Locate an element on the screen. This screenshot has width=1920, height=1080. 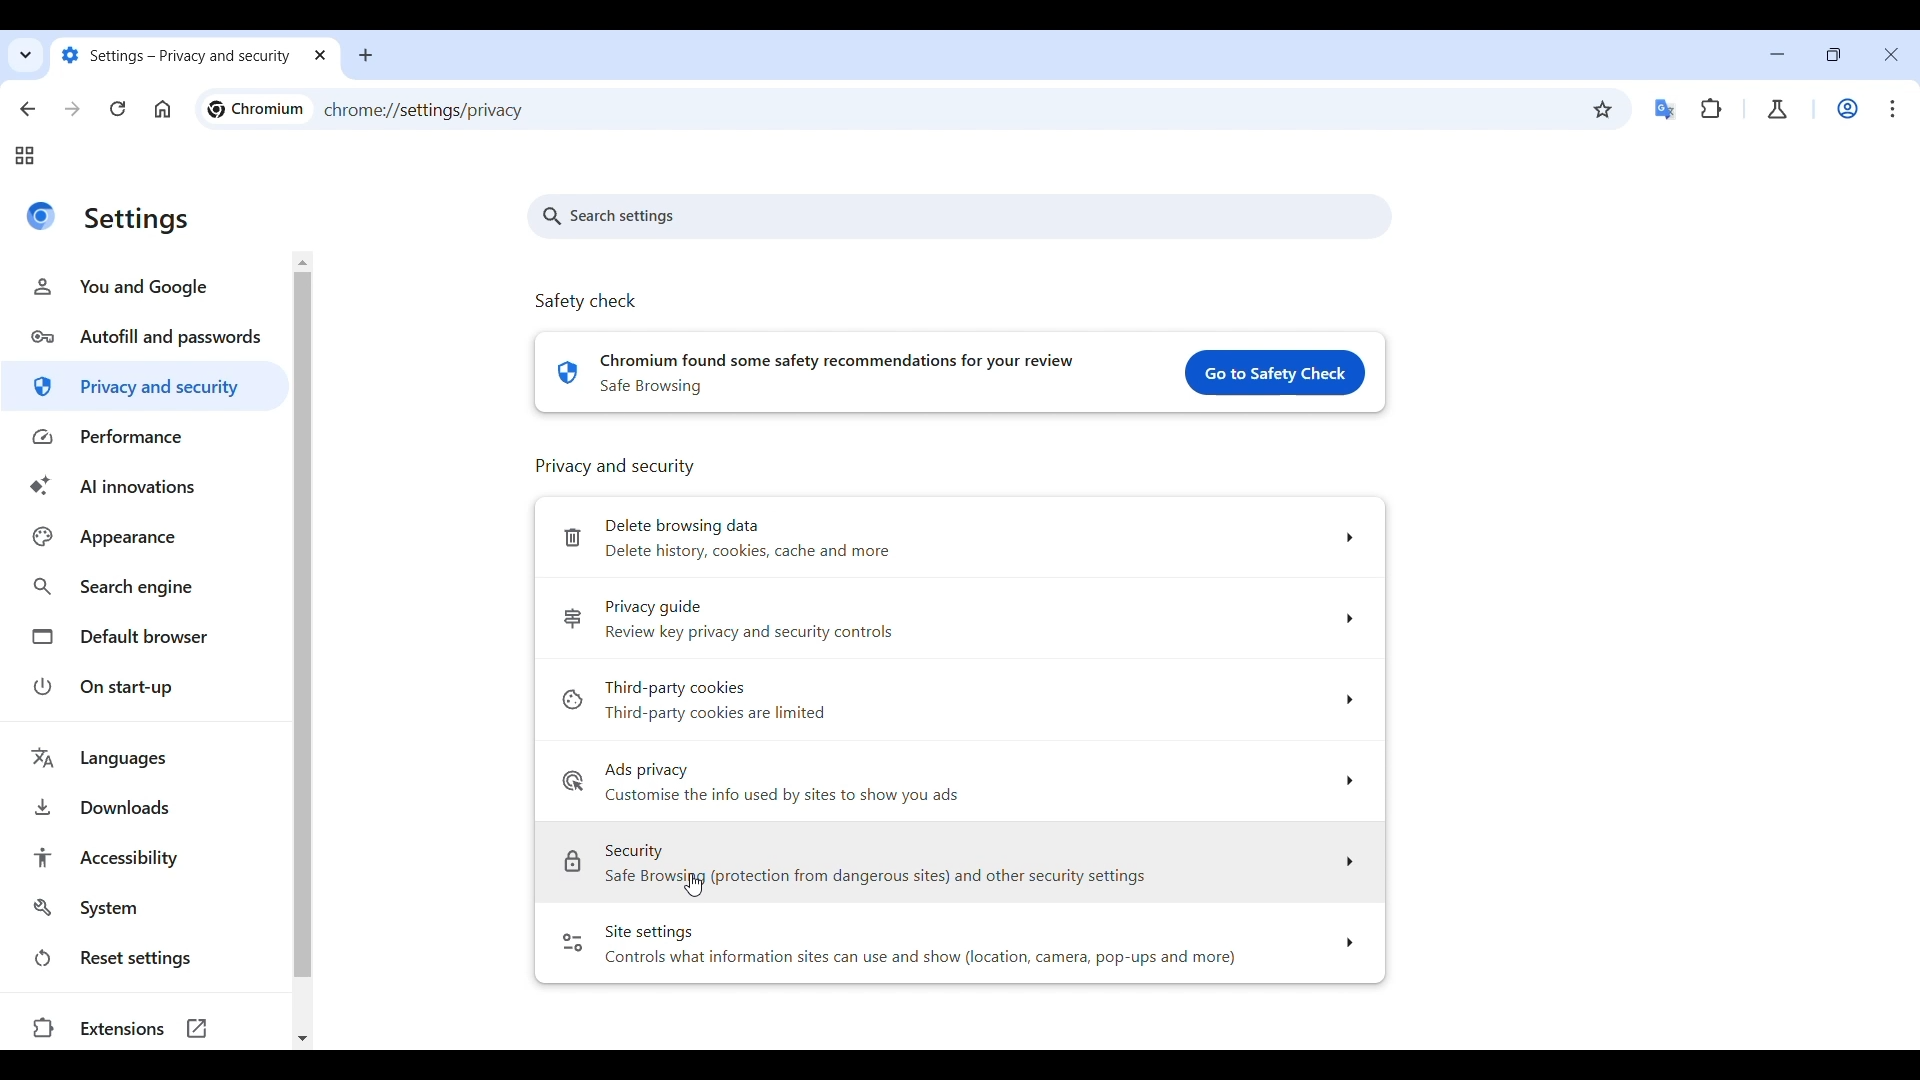
chromium is located at coordinates (255, 109).